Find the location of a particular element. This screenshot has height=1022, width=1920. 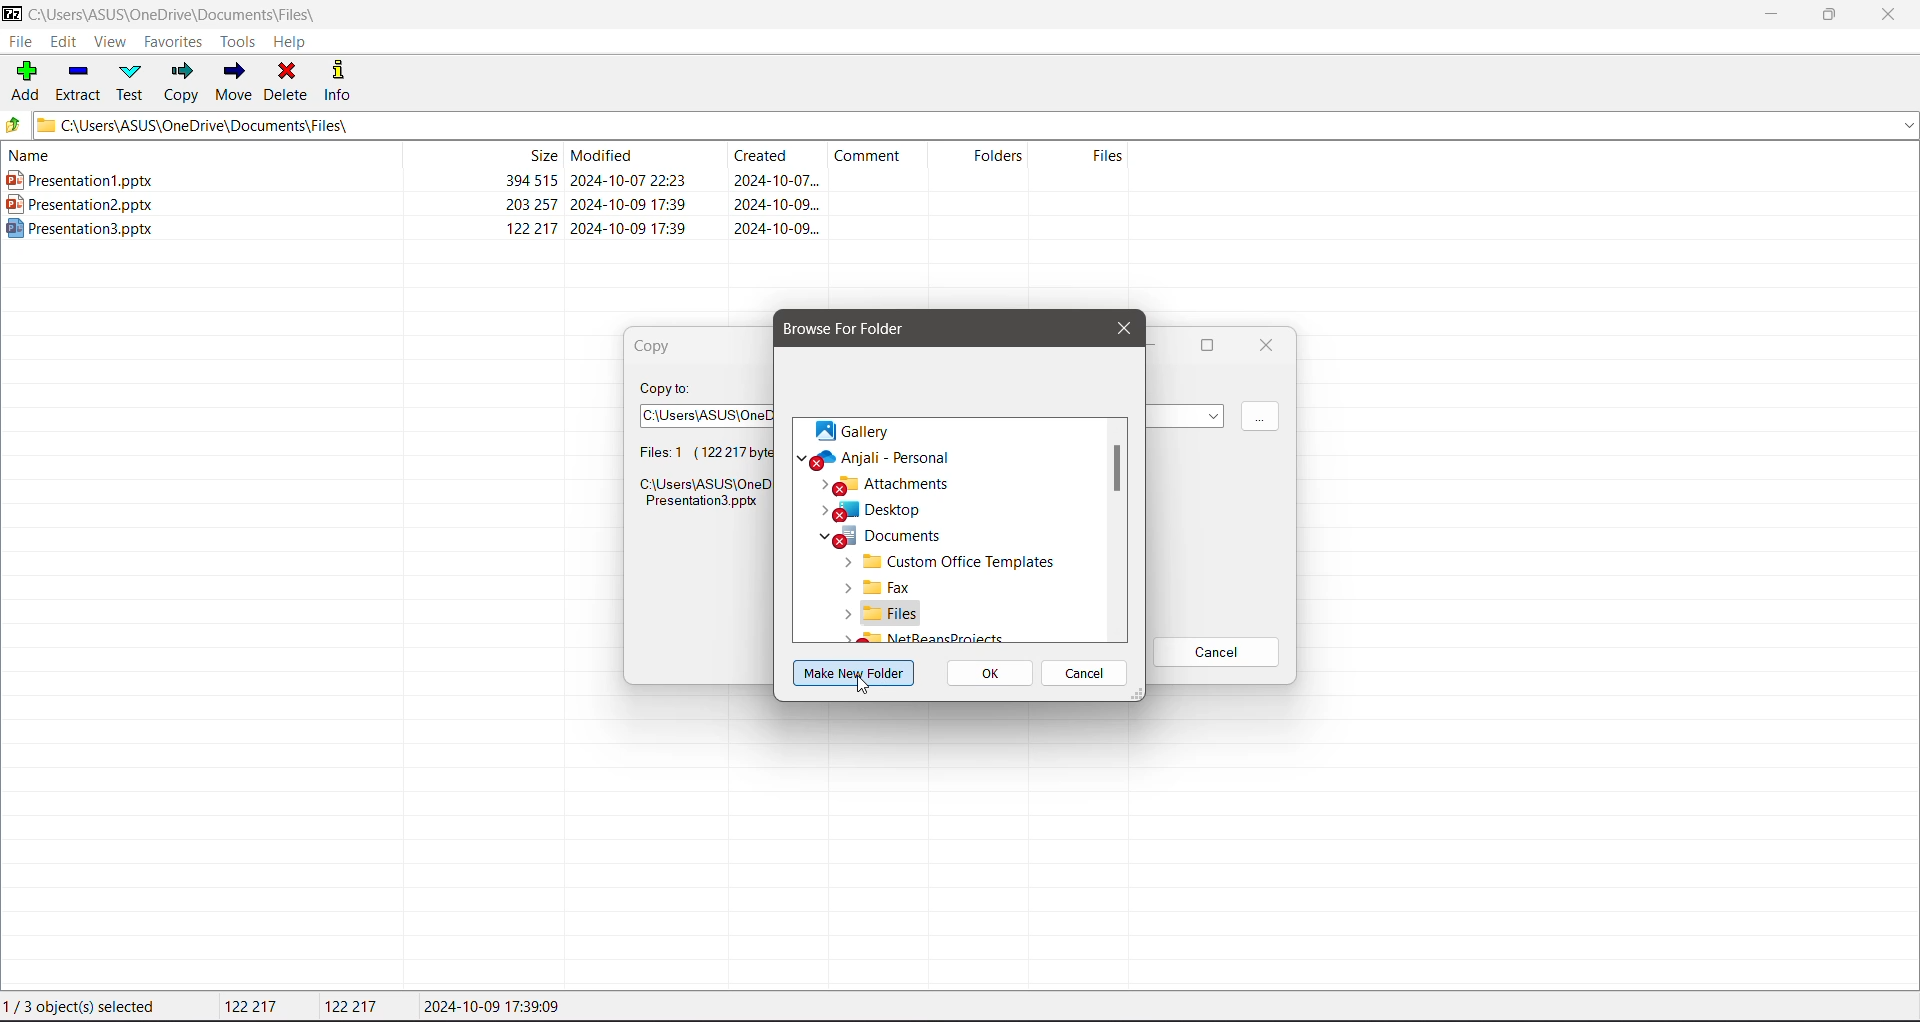

Favorites is located at coordinates (174, 41).